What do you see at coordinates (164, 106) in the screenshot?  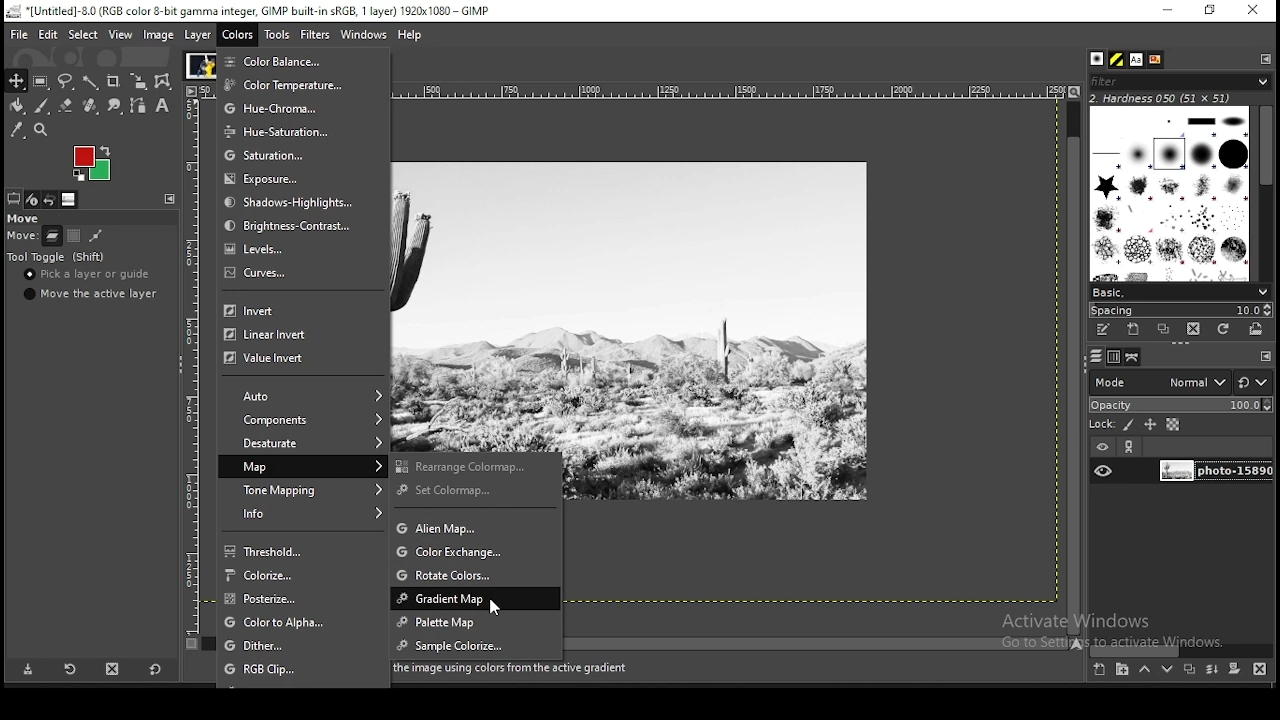 I see `text tool` at bounding box center [164, 106].